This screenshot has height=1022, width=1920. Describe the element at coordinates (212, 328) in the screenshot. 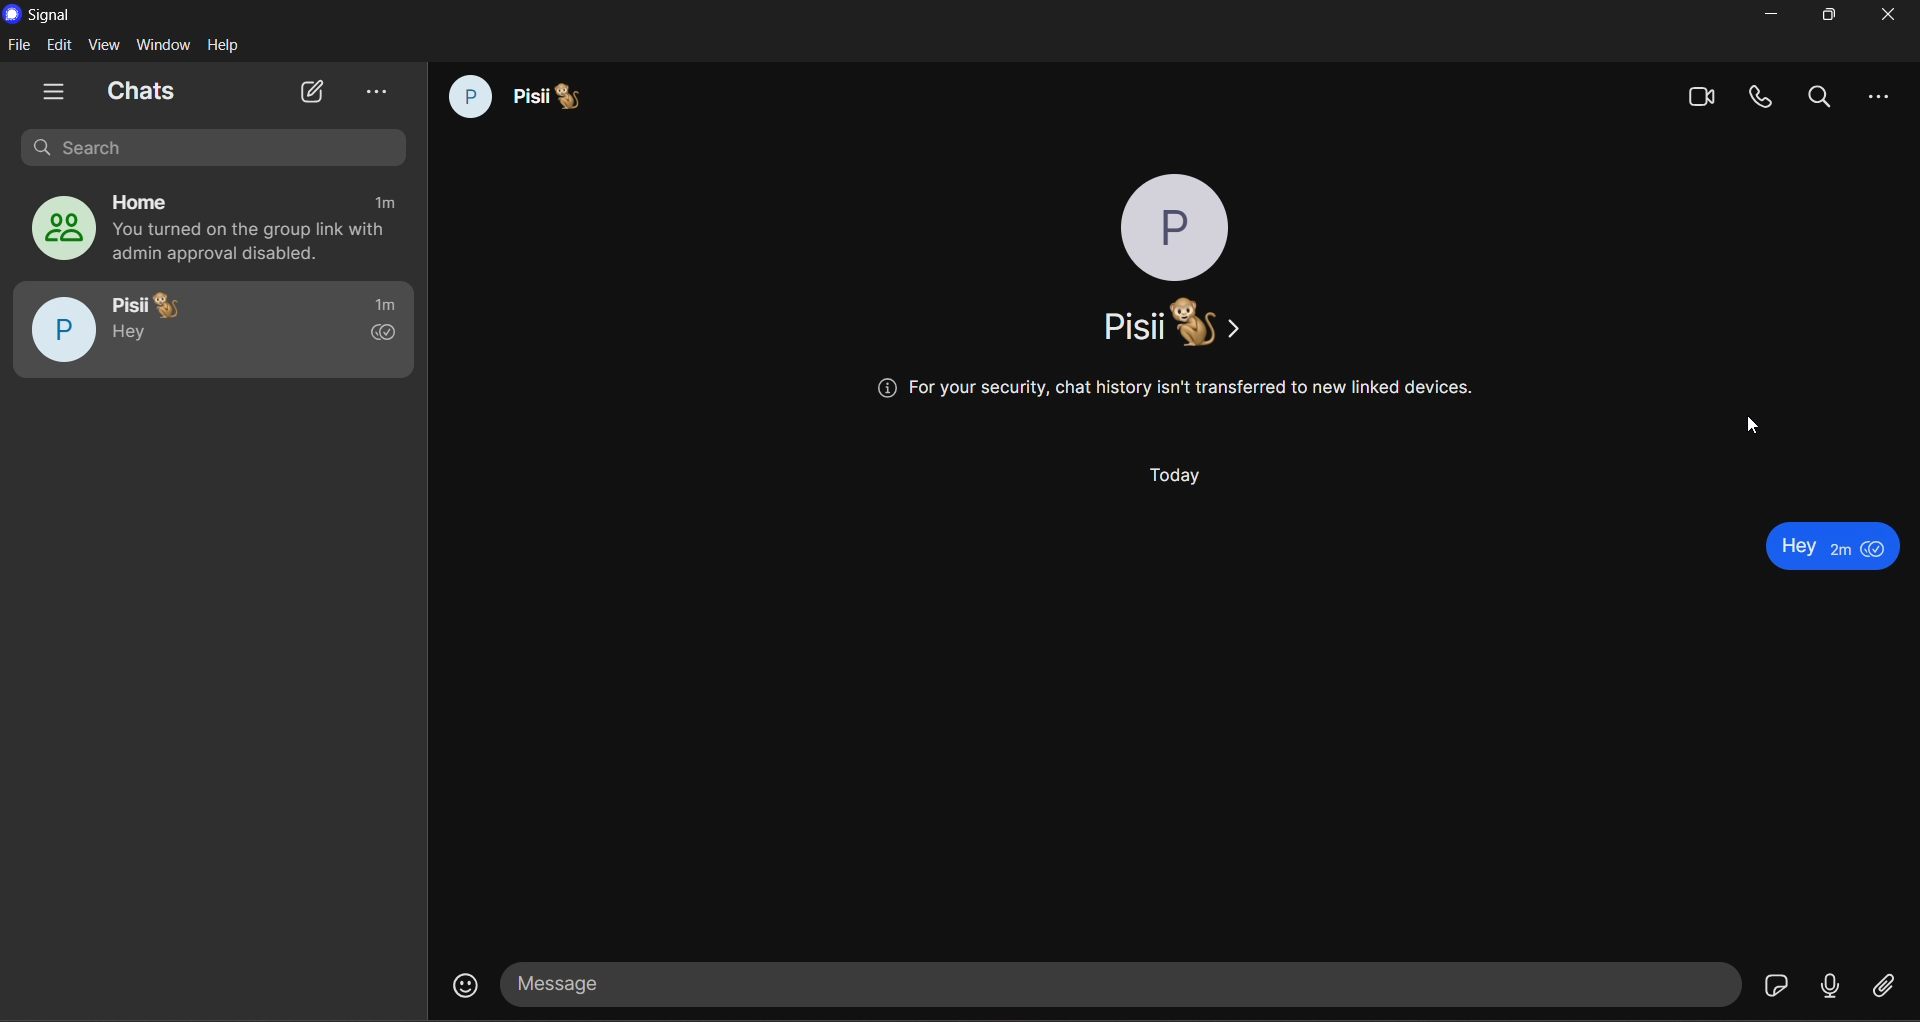

I see `pisii pinned chat` at that location.